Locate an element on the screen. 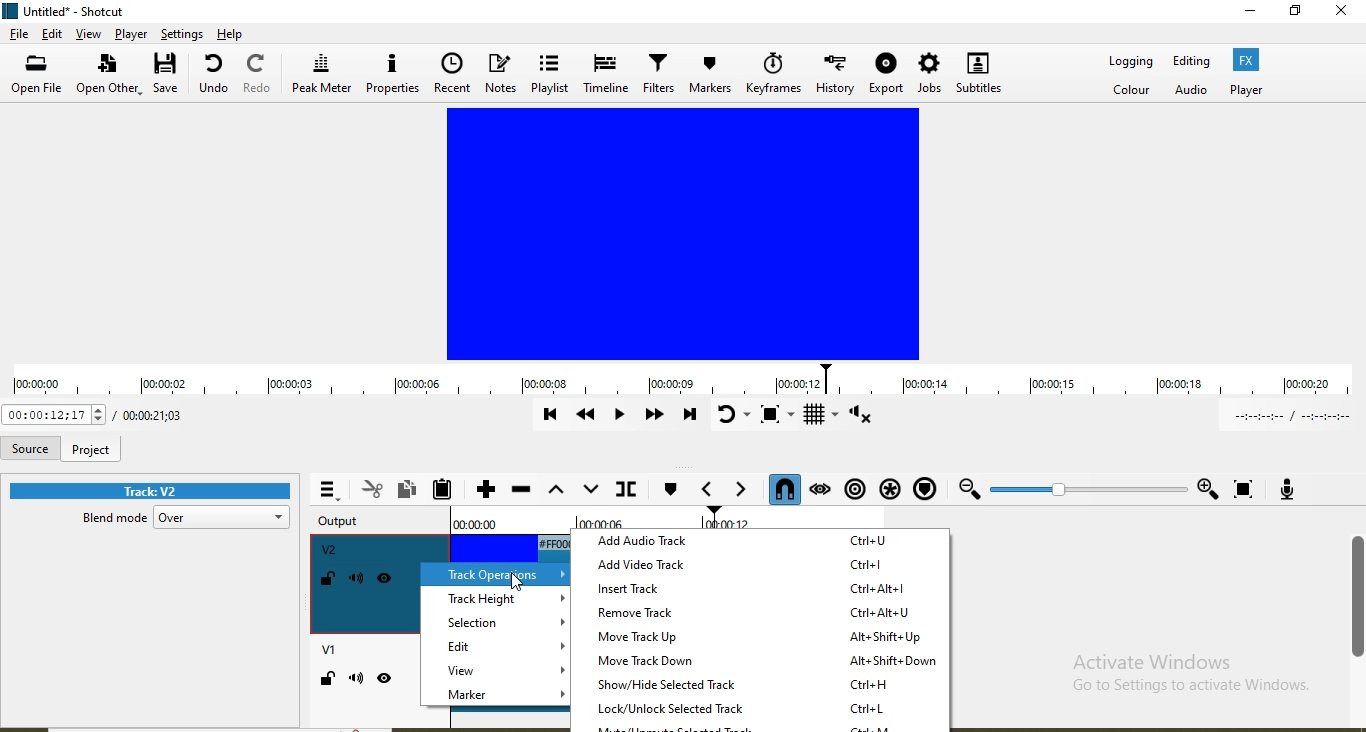 The height and width of the screenshot is (732, 1366). timeline is located at coordinates (680, 381).